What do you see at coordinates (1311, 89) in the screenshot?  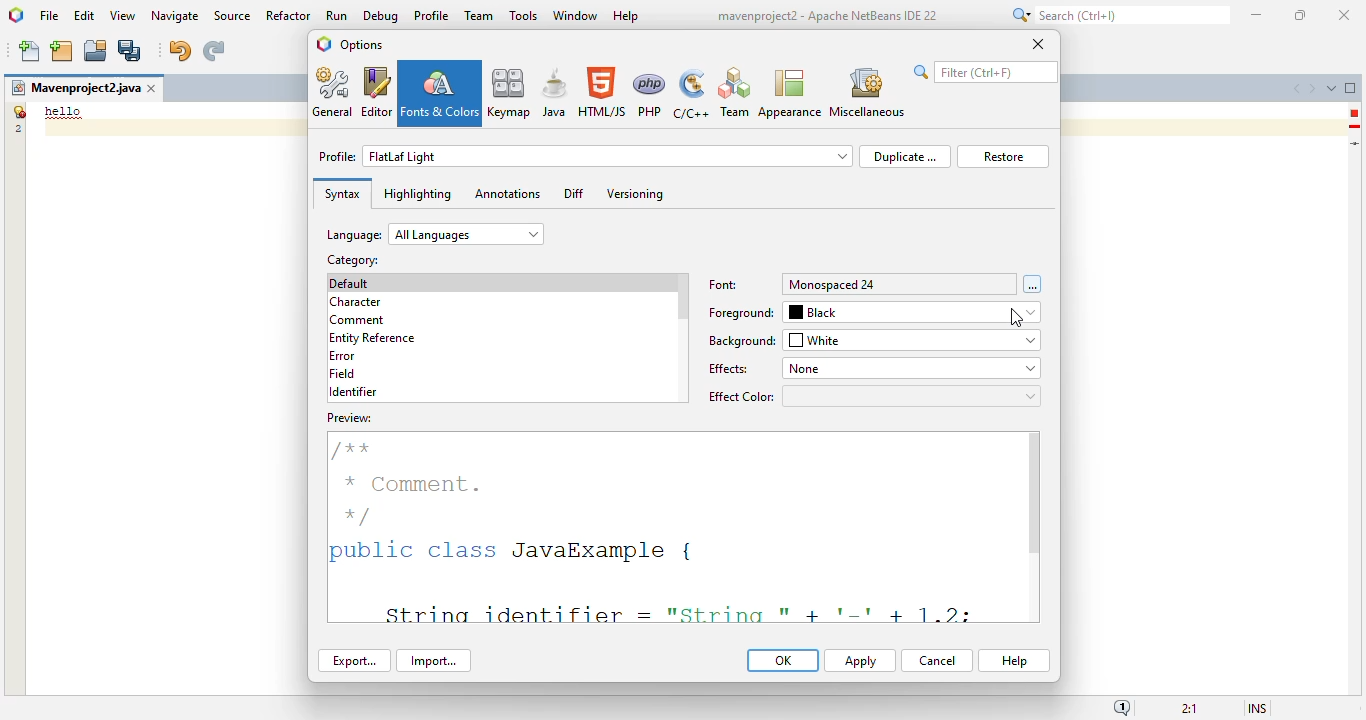 I see `scroll documents right` at bounding box center [1311, 89].